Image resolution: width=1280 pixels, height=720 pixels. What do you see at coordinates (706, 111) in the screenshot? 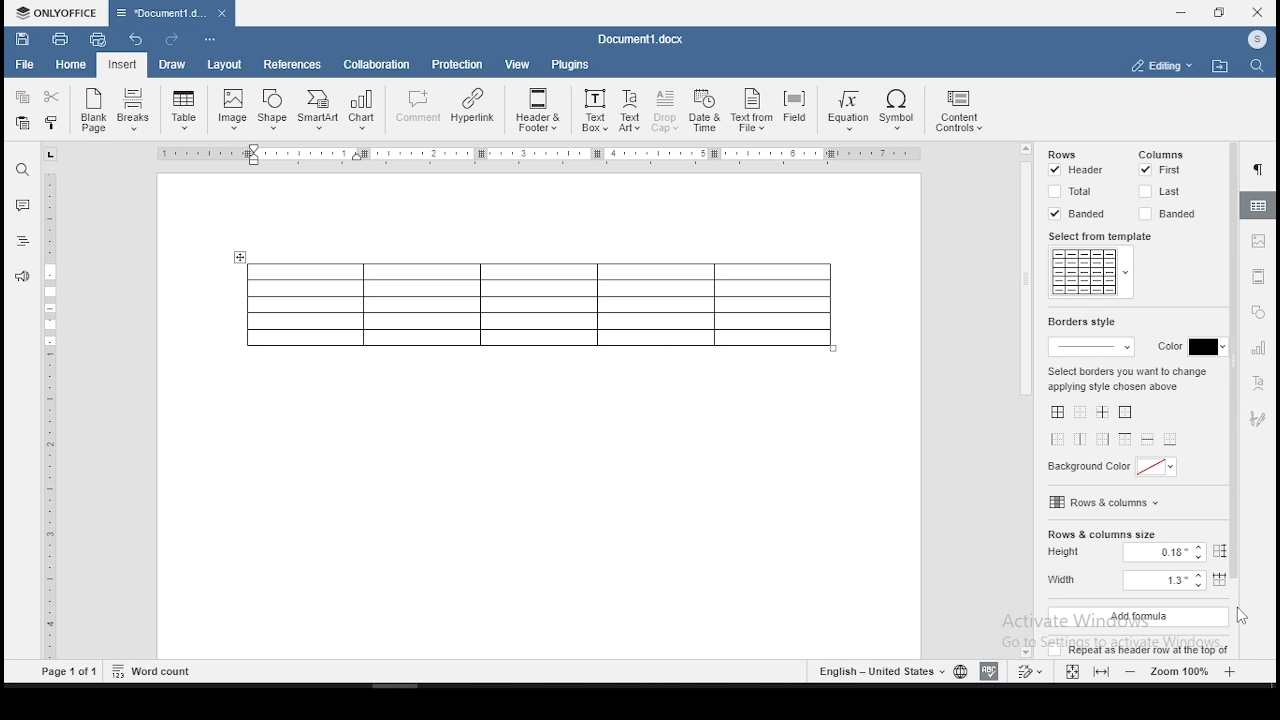
I see `Date & Time` at bounding box center [706, 111].